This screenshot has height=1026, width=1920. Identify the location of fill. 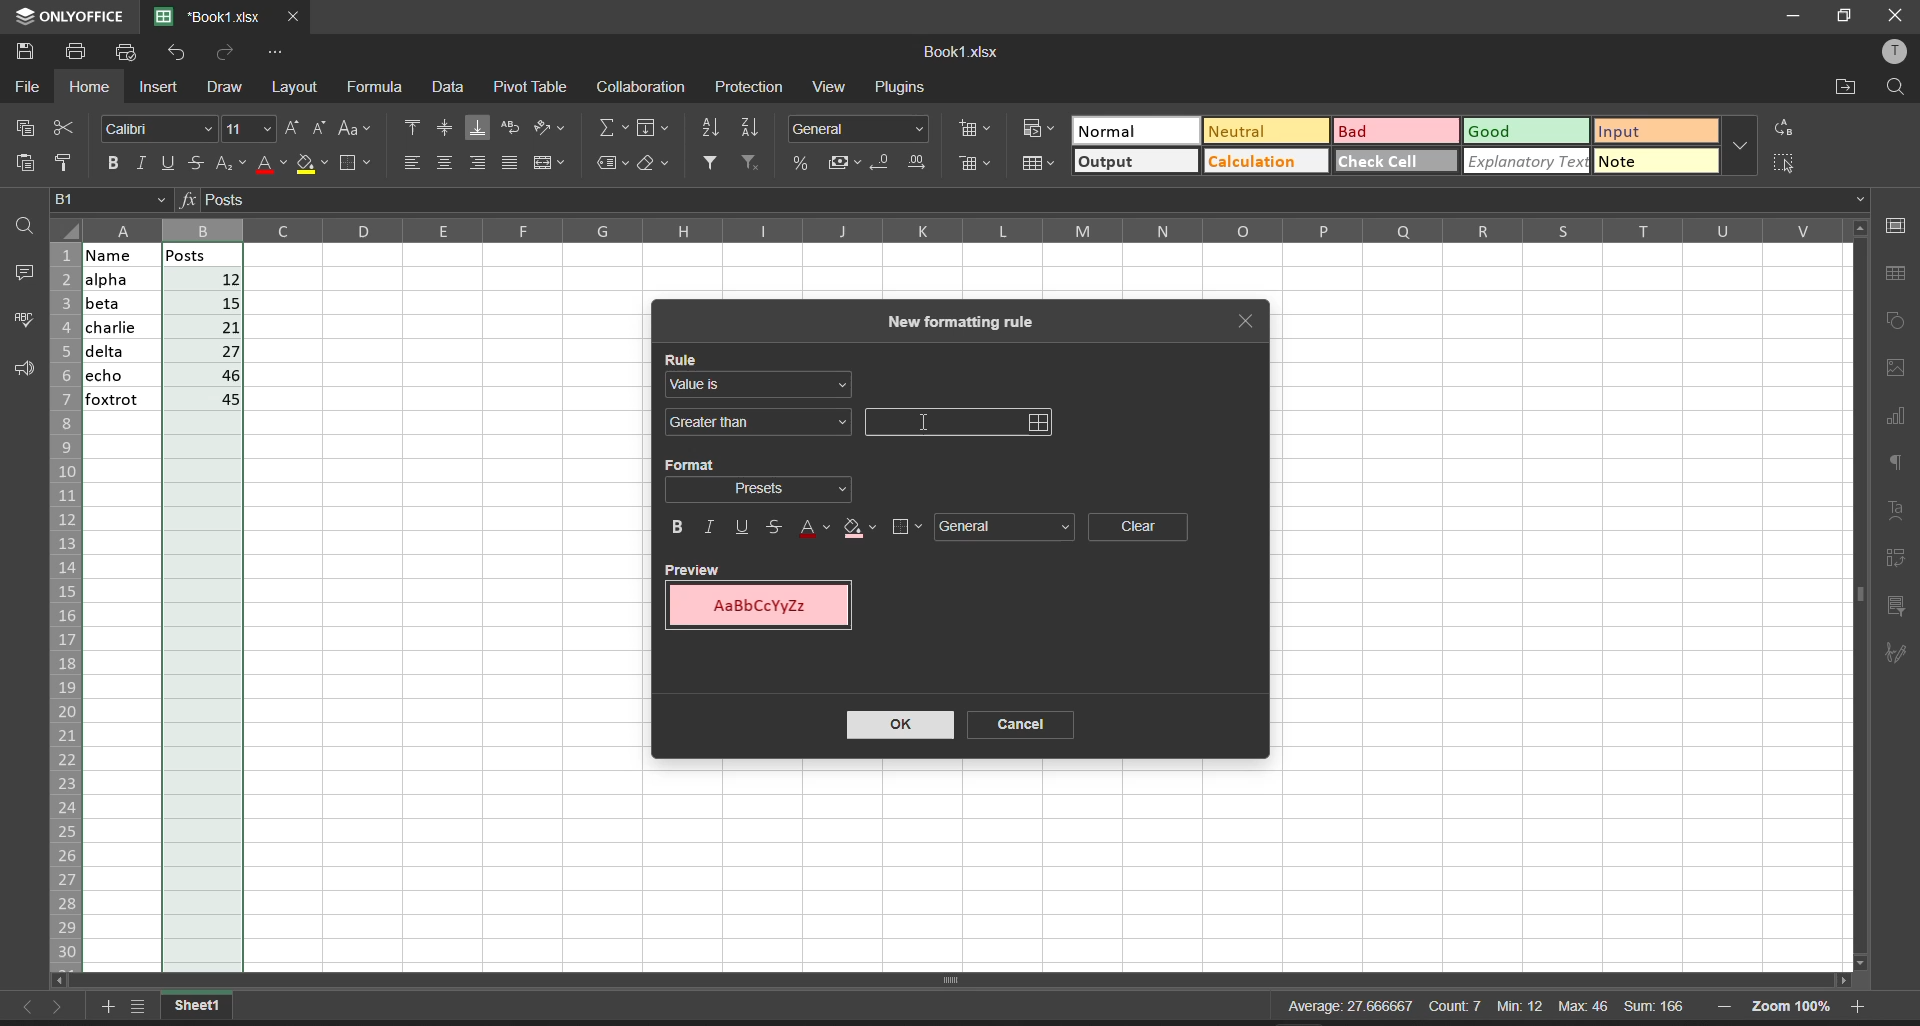
(653, 128).